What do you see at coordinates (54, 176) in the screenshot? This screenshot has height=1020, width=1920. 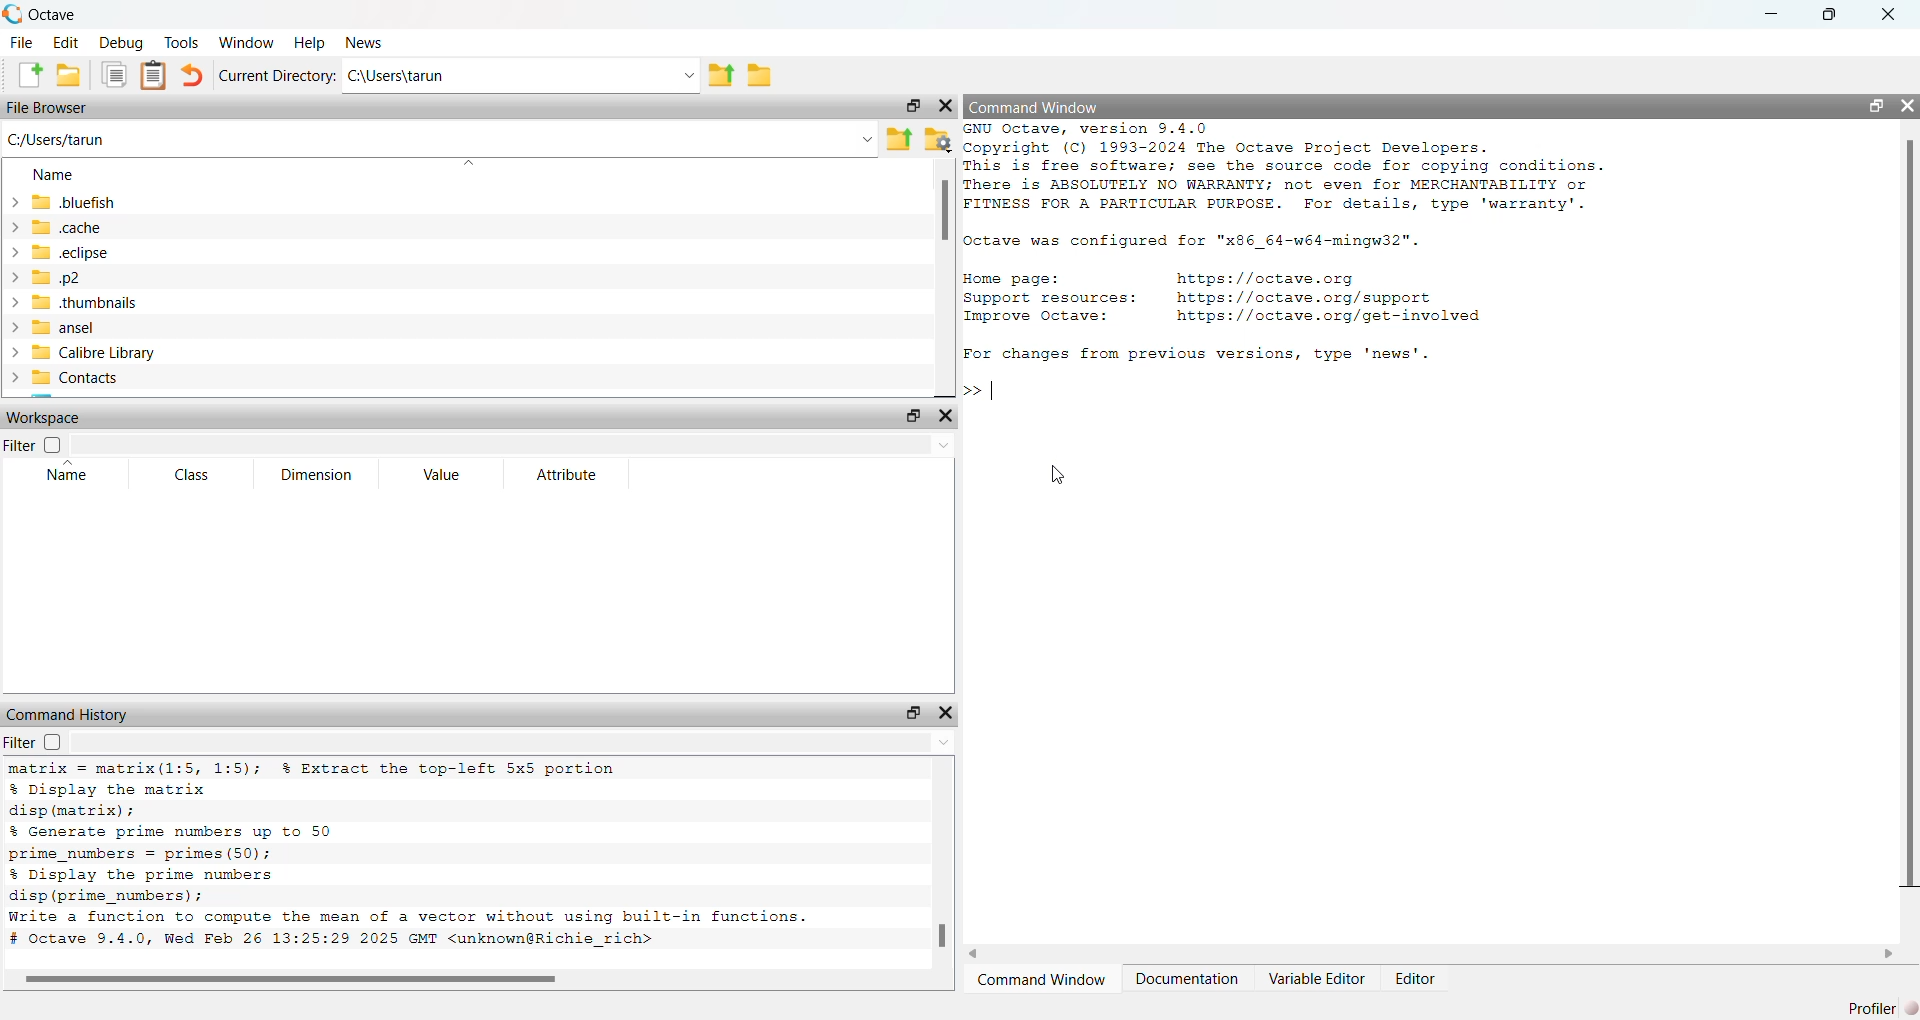 I see `name` at bounding box center [54, 176].